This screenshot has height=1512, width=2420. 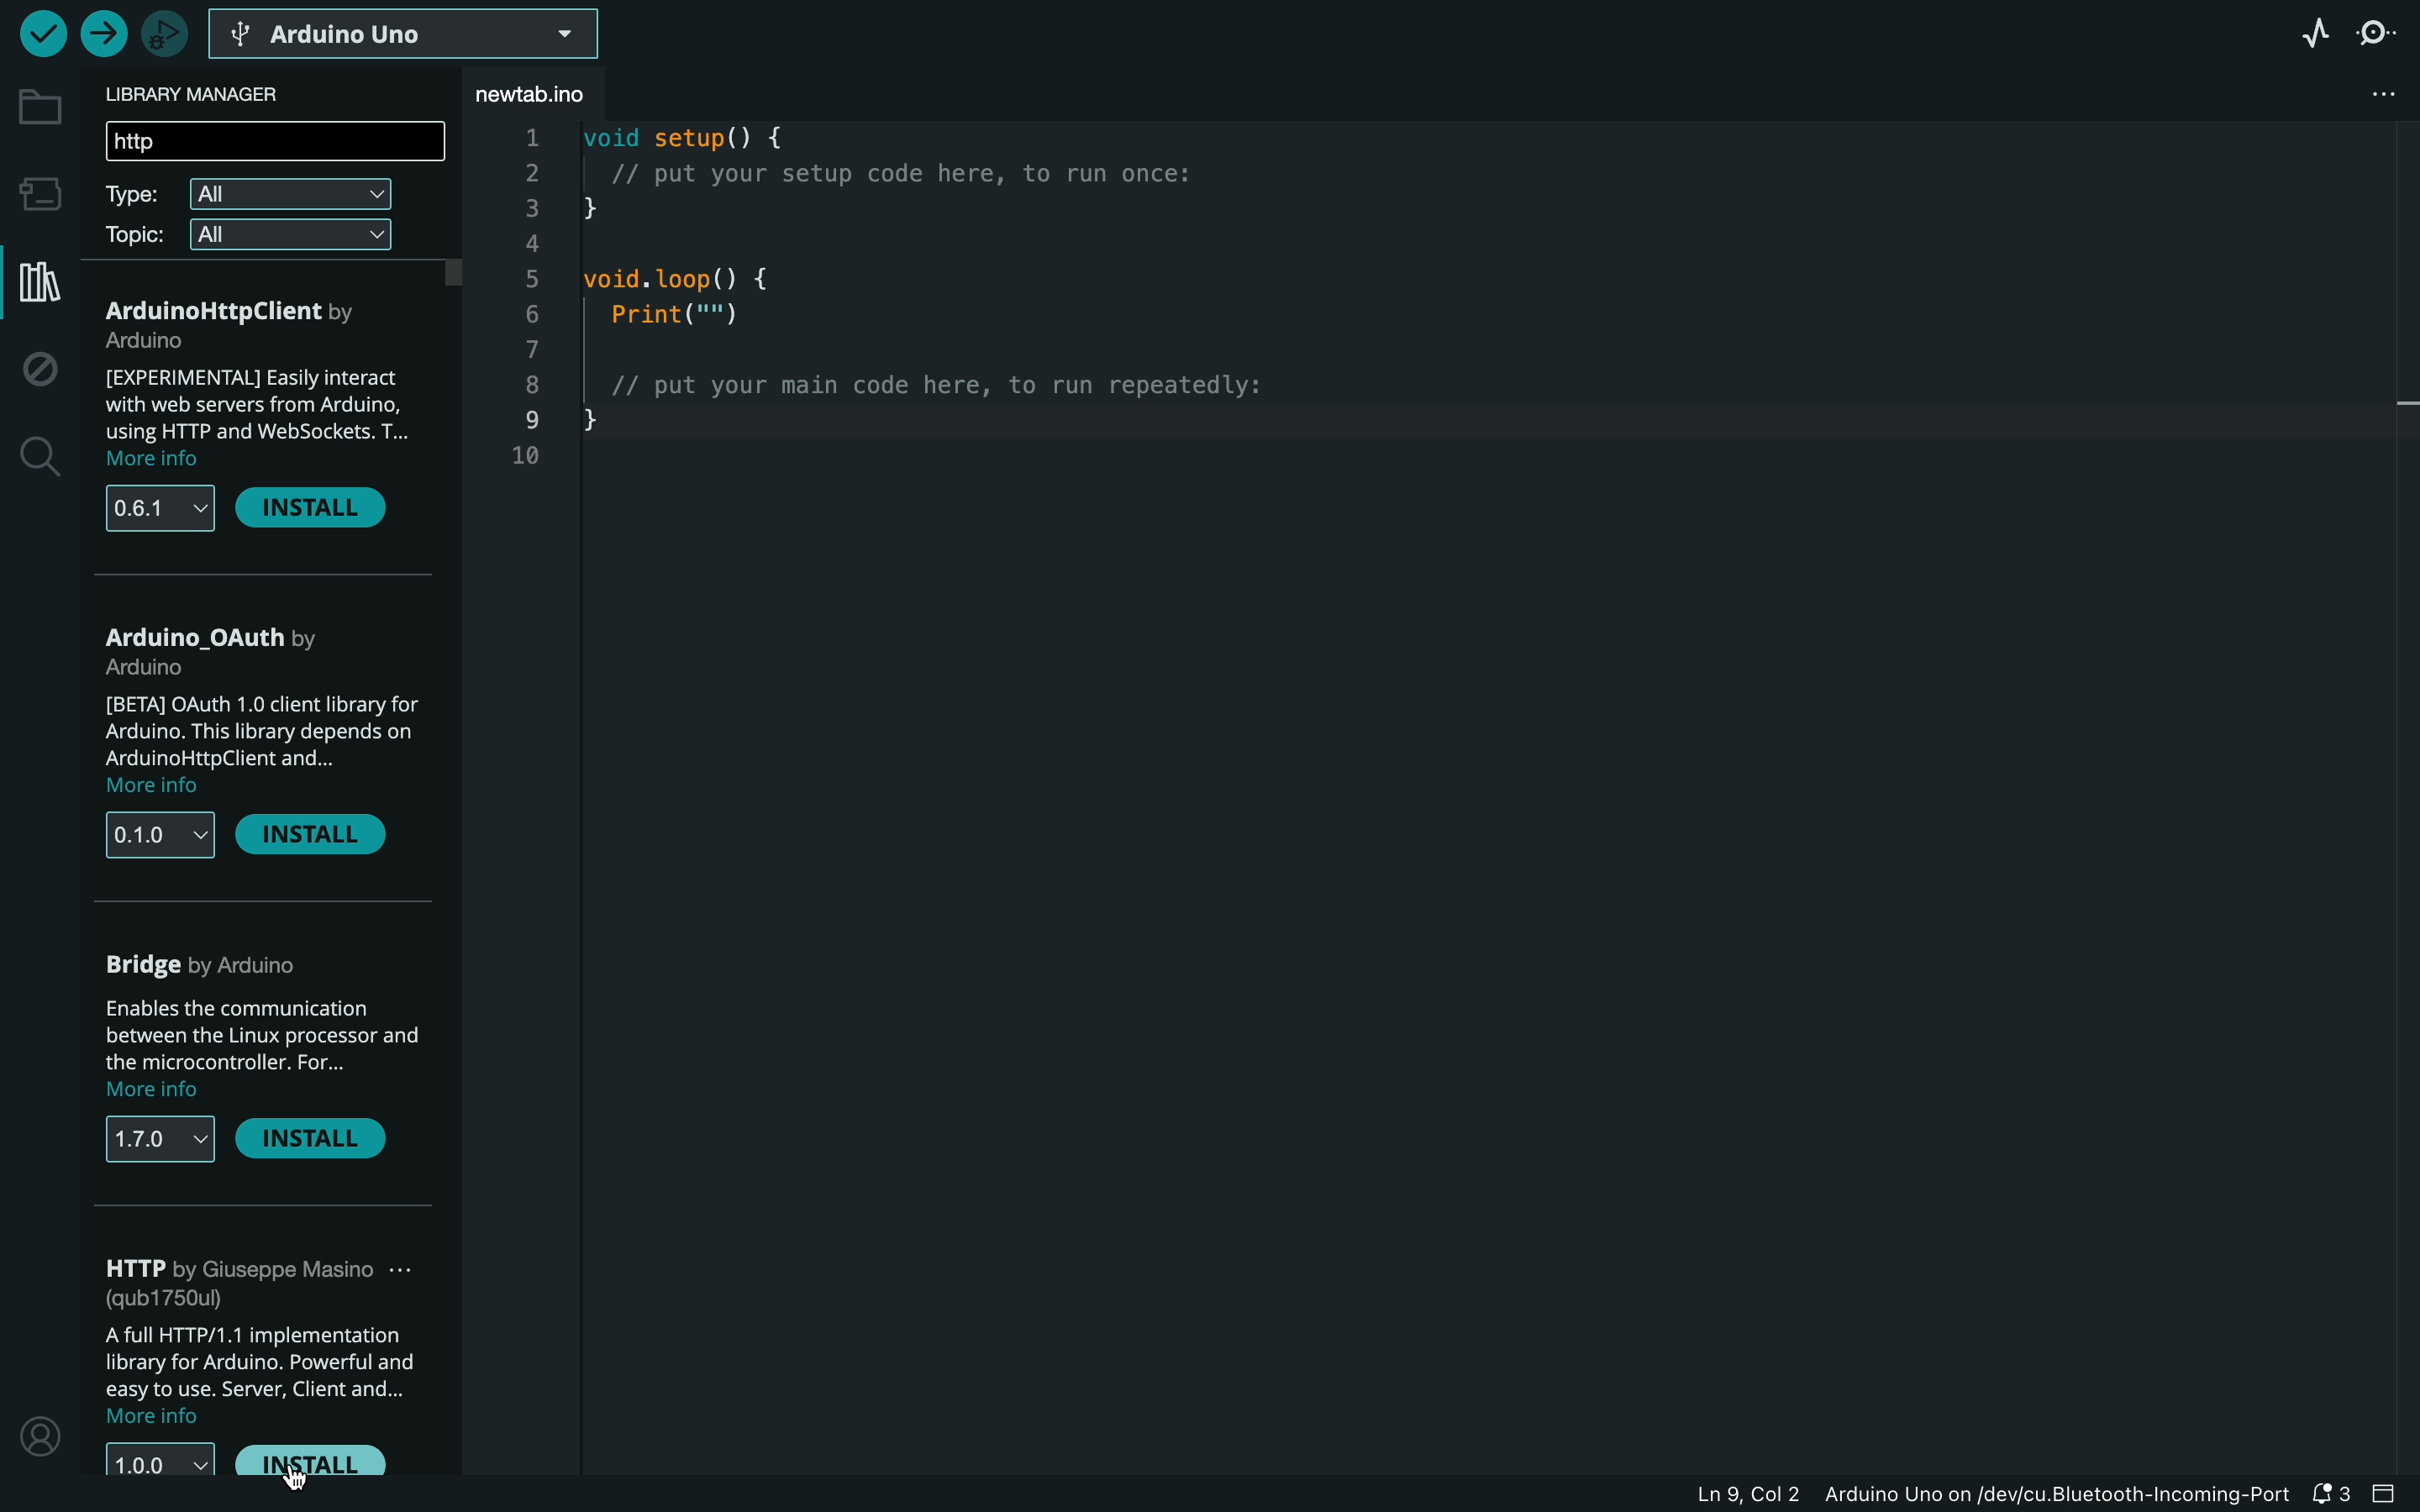 I want to click on upload, so click(x=102, y=32).